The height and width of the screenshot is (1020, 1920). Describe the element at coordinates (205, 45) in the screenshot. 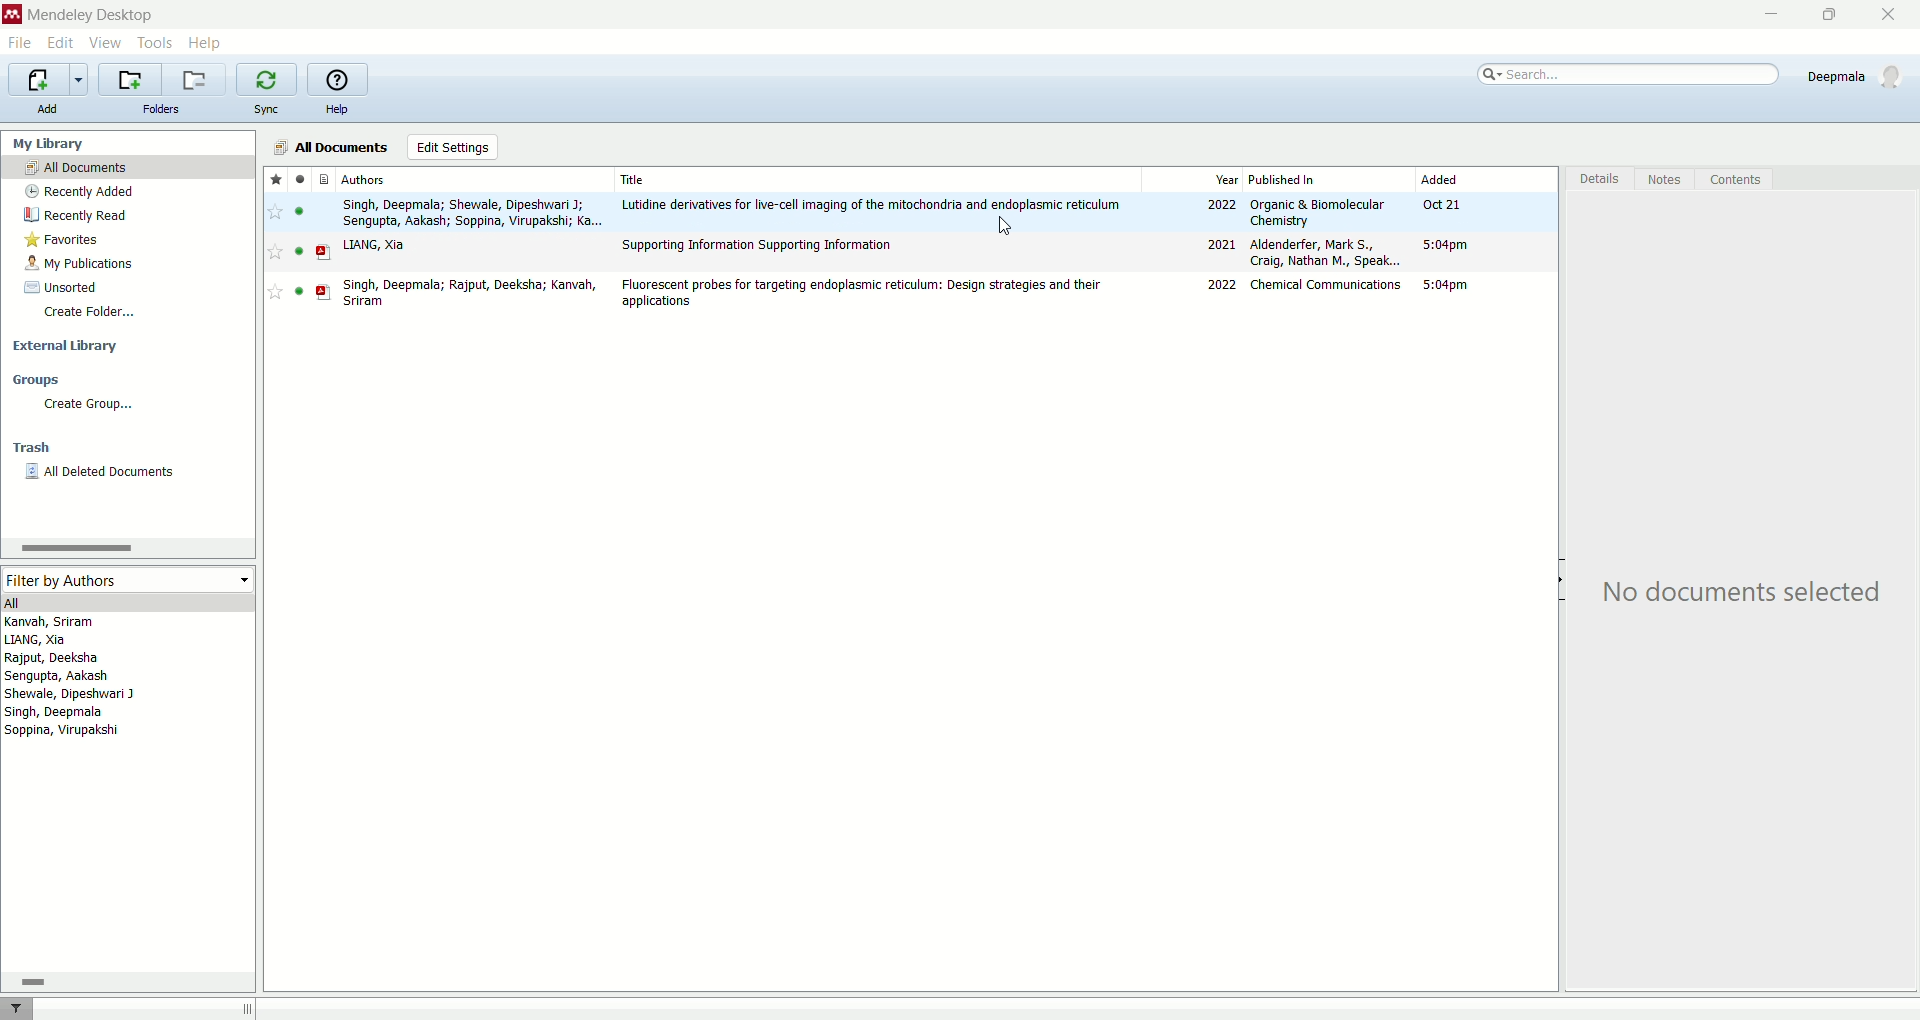

I see `help` at that location.